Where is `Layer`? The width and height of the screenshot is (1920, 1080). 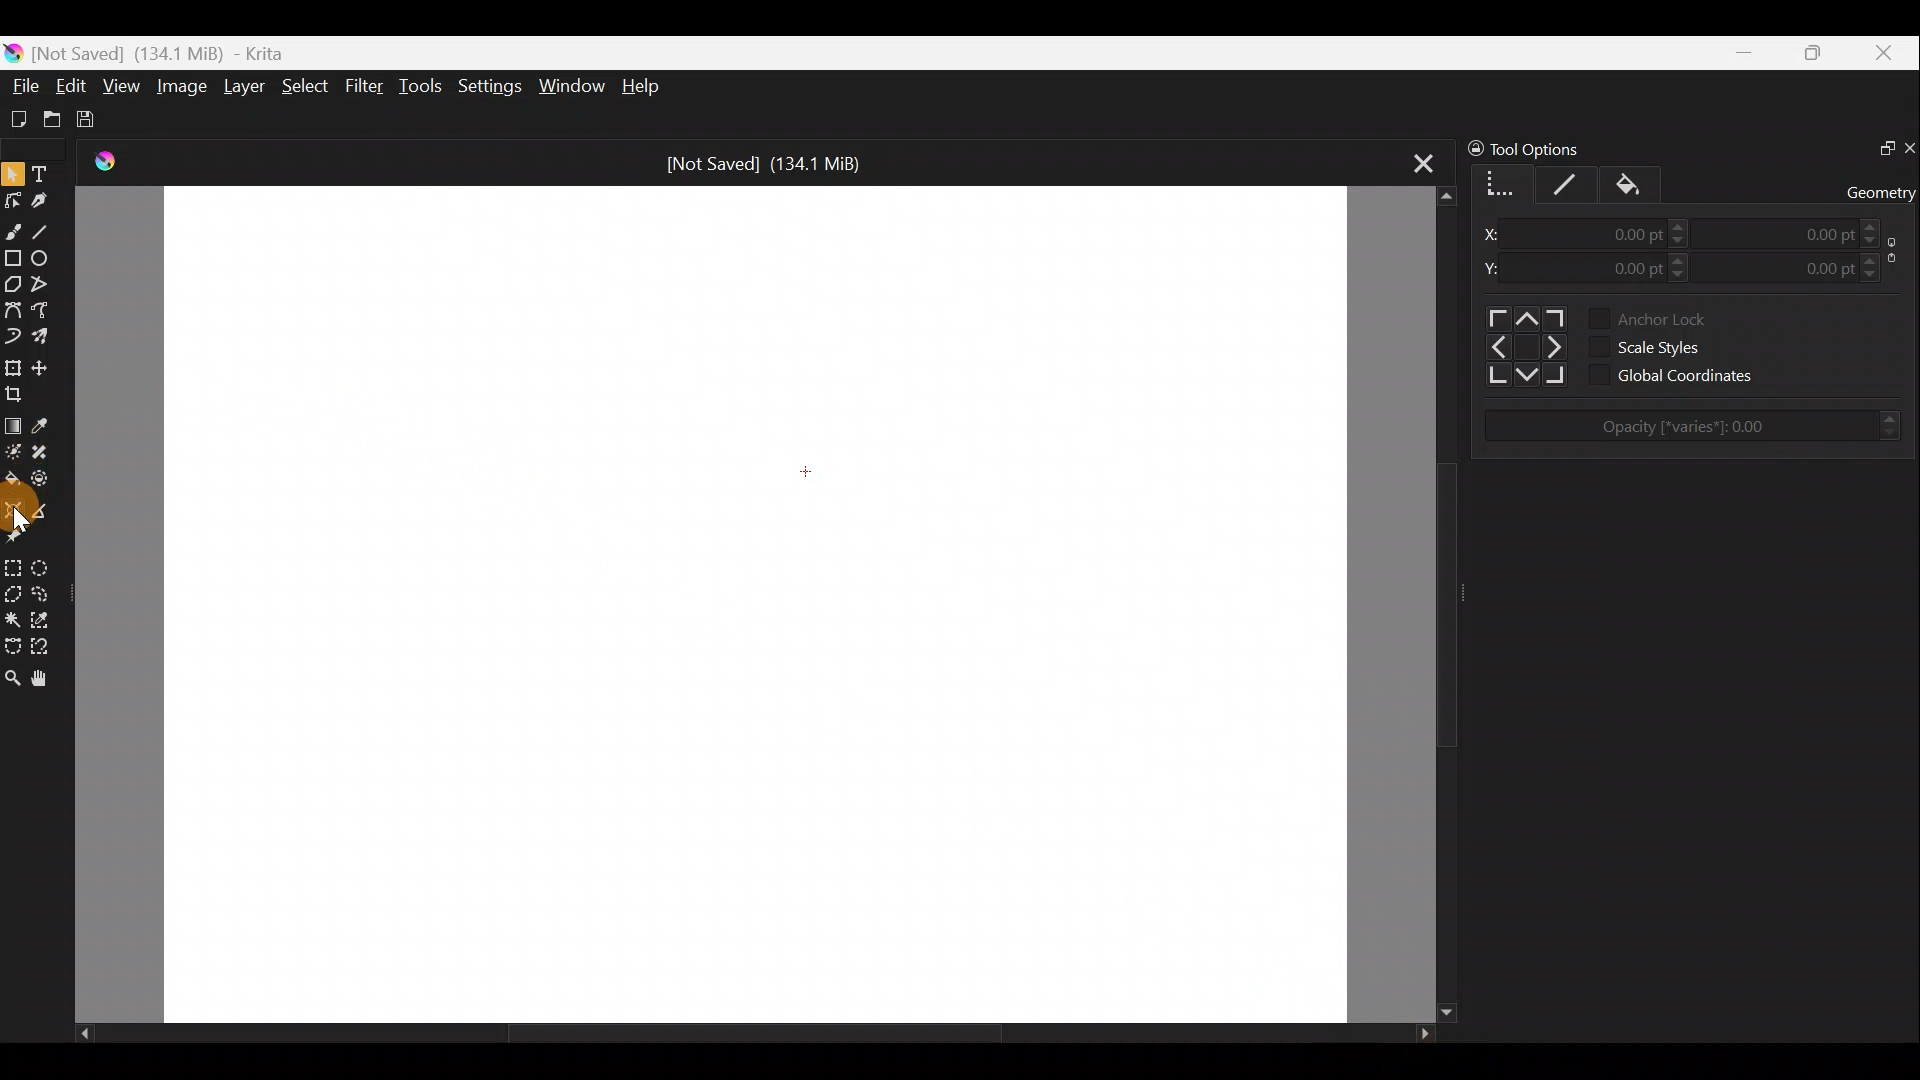 Layer is located at coordinates (242, 87).